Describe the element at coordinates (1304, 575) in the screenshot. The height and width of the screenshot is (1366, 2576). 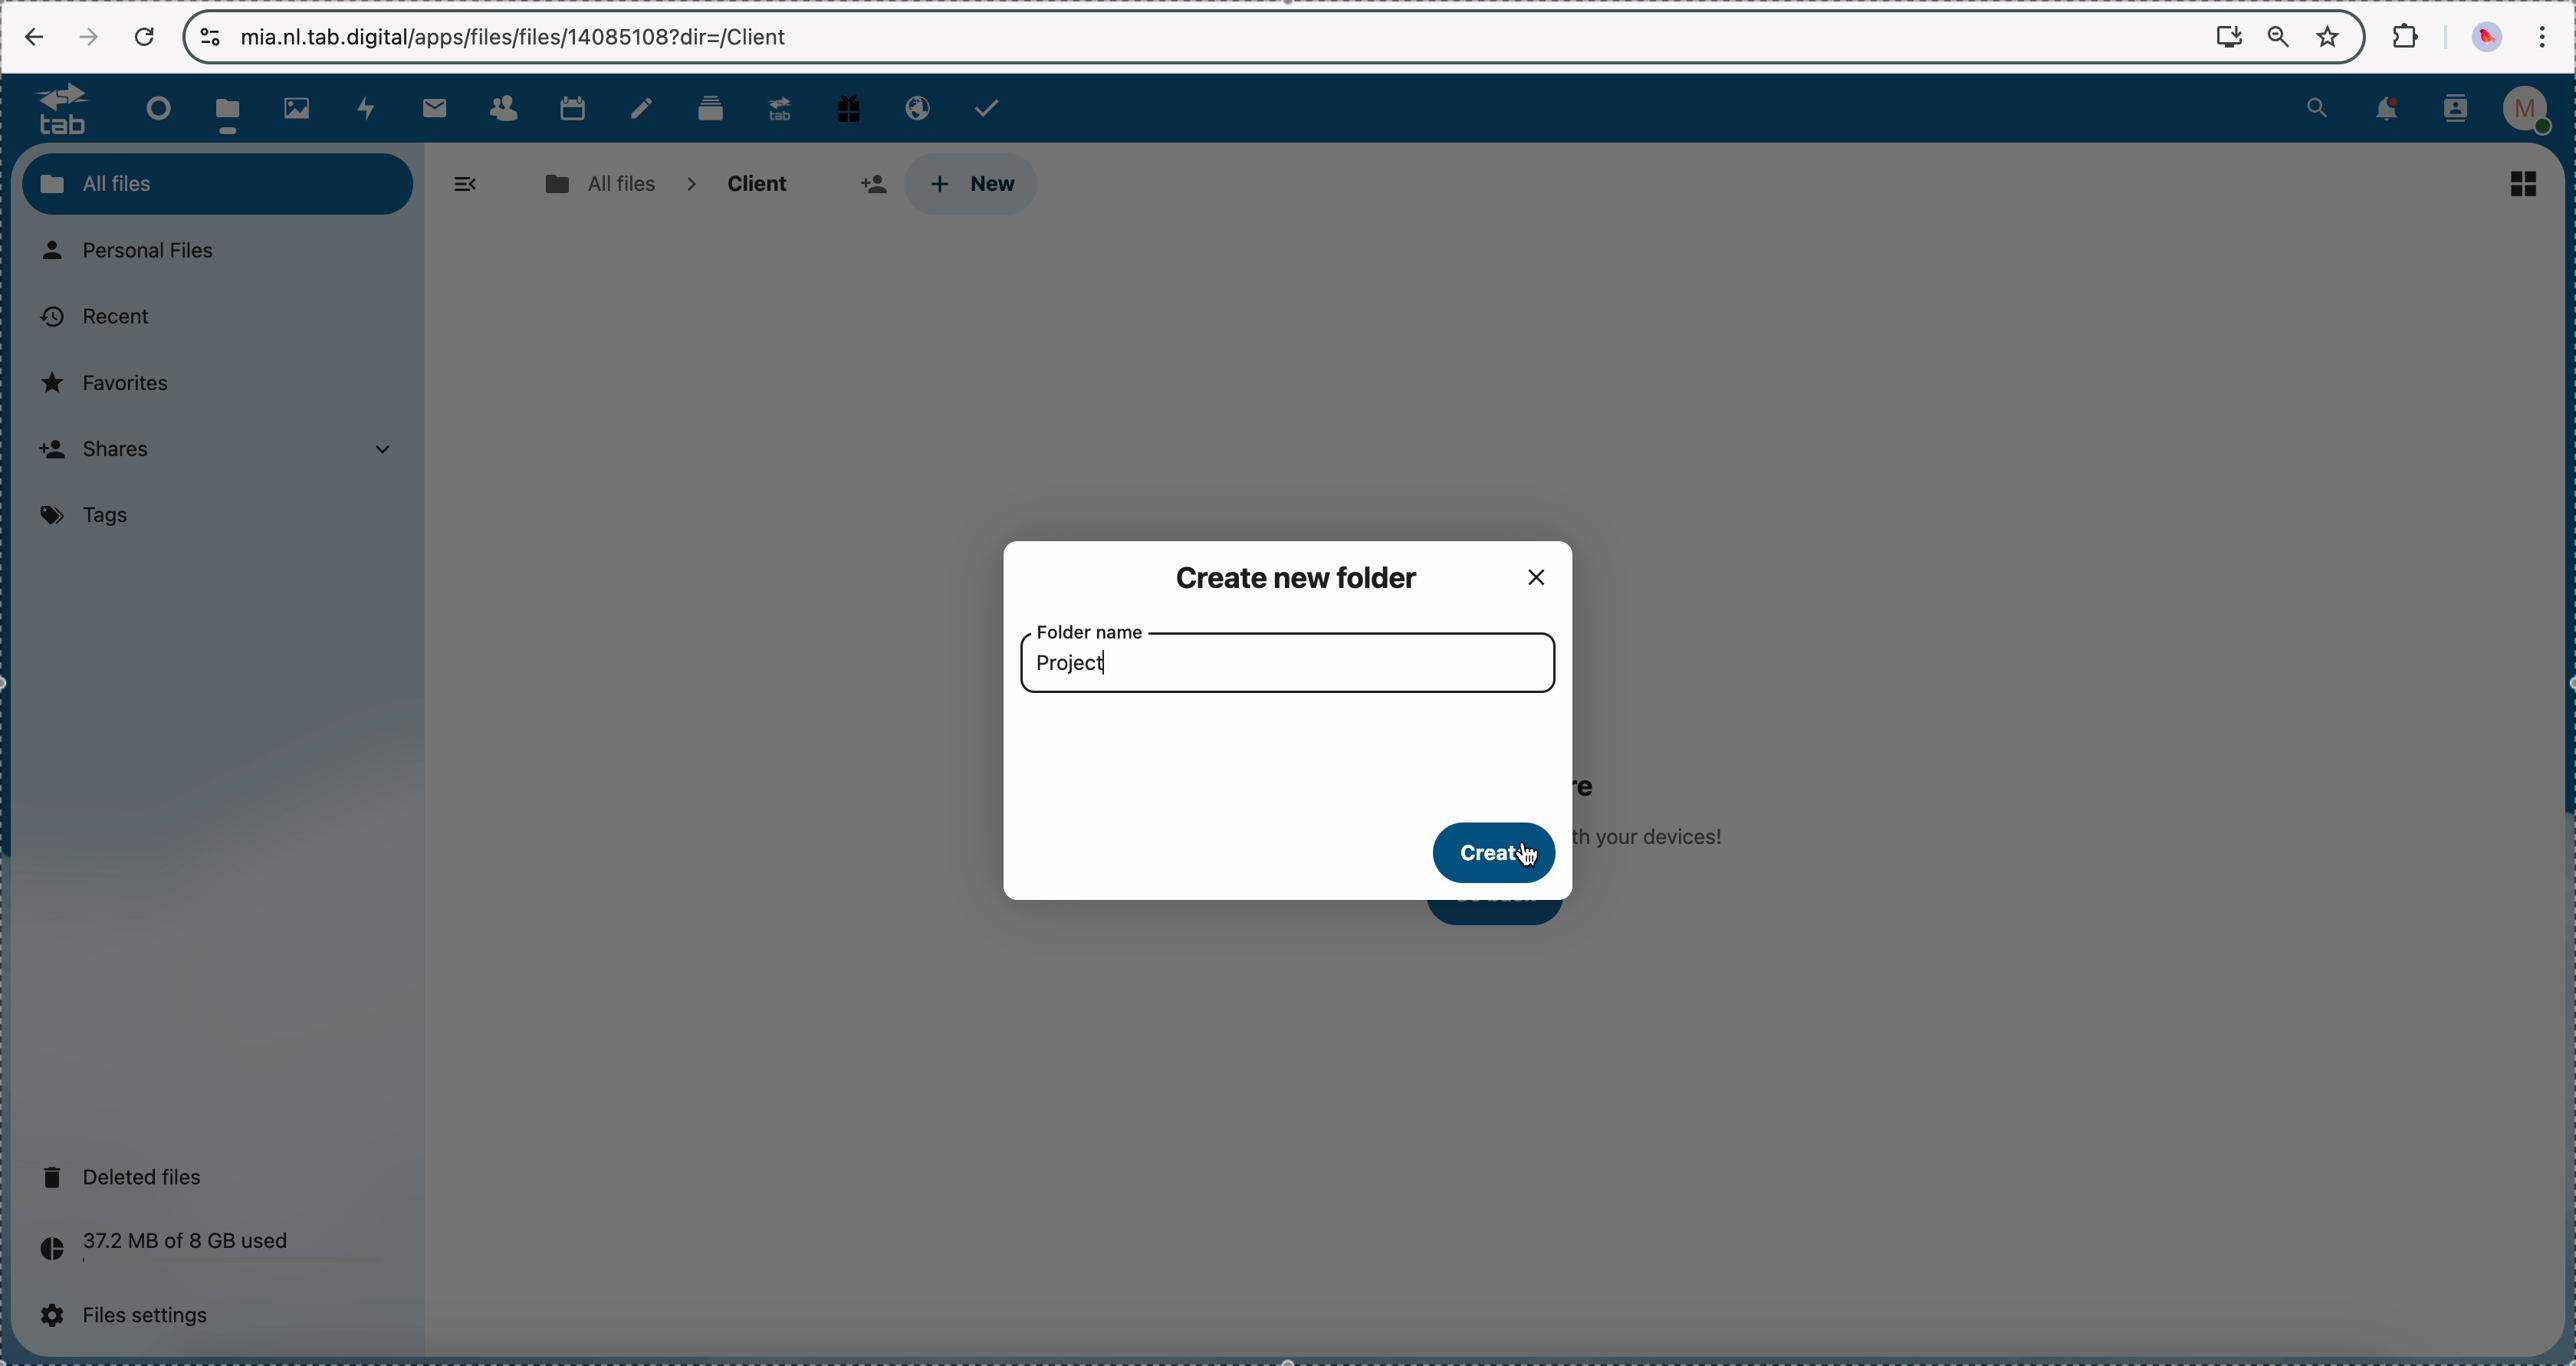
I see `create new folder` at that location.